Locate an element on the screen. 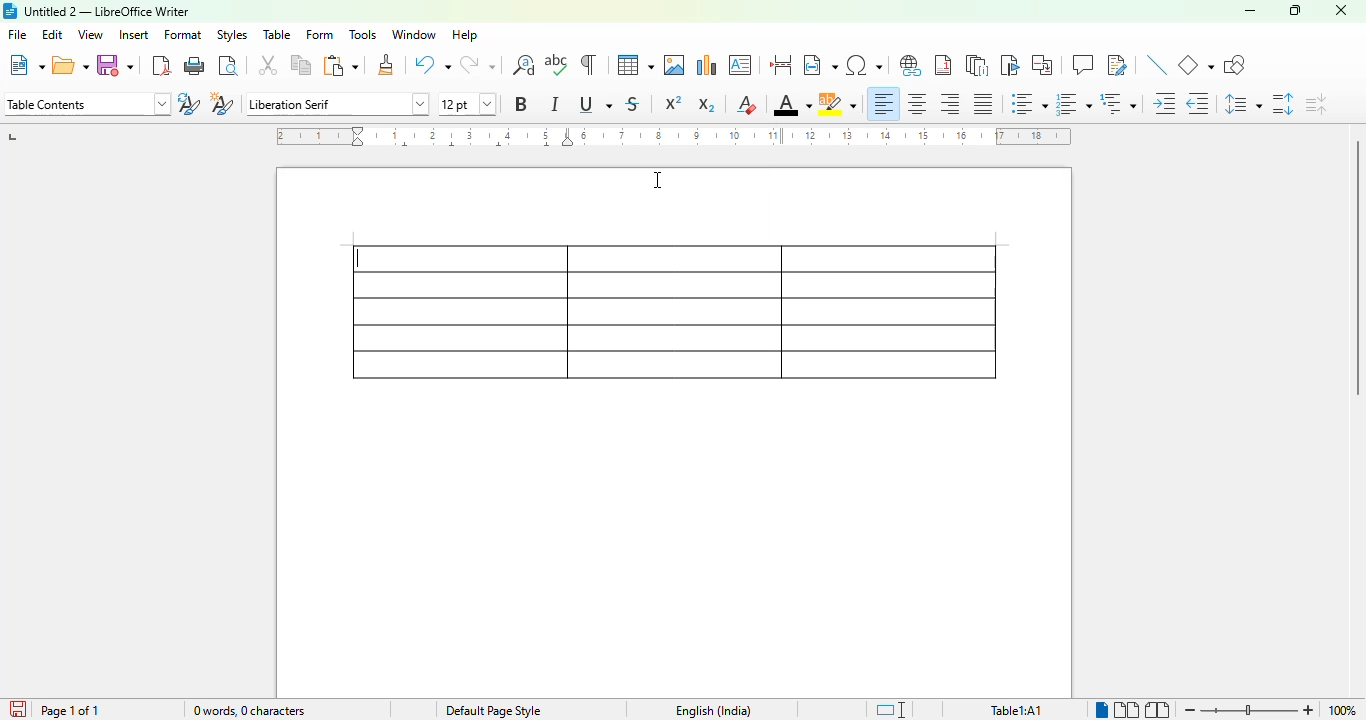  format is located at coordinates (183, 35).